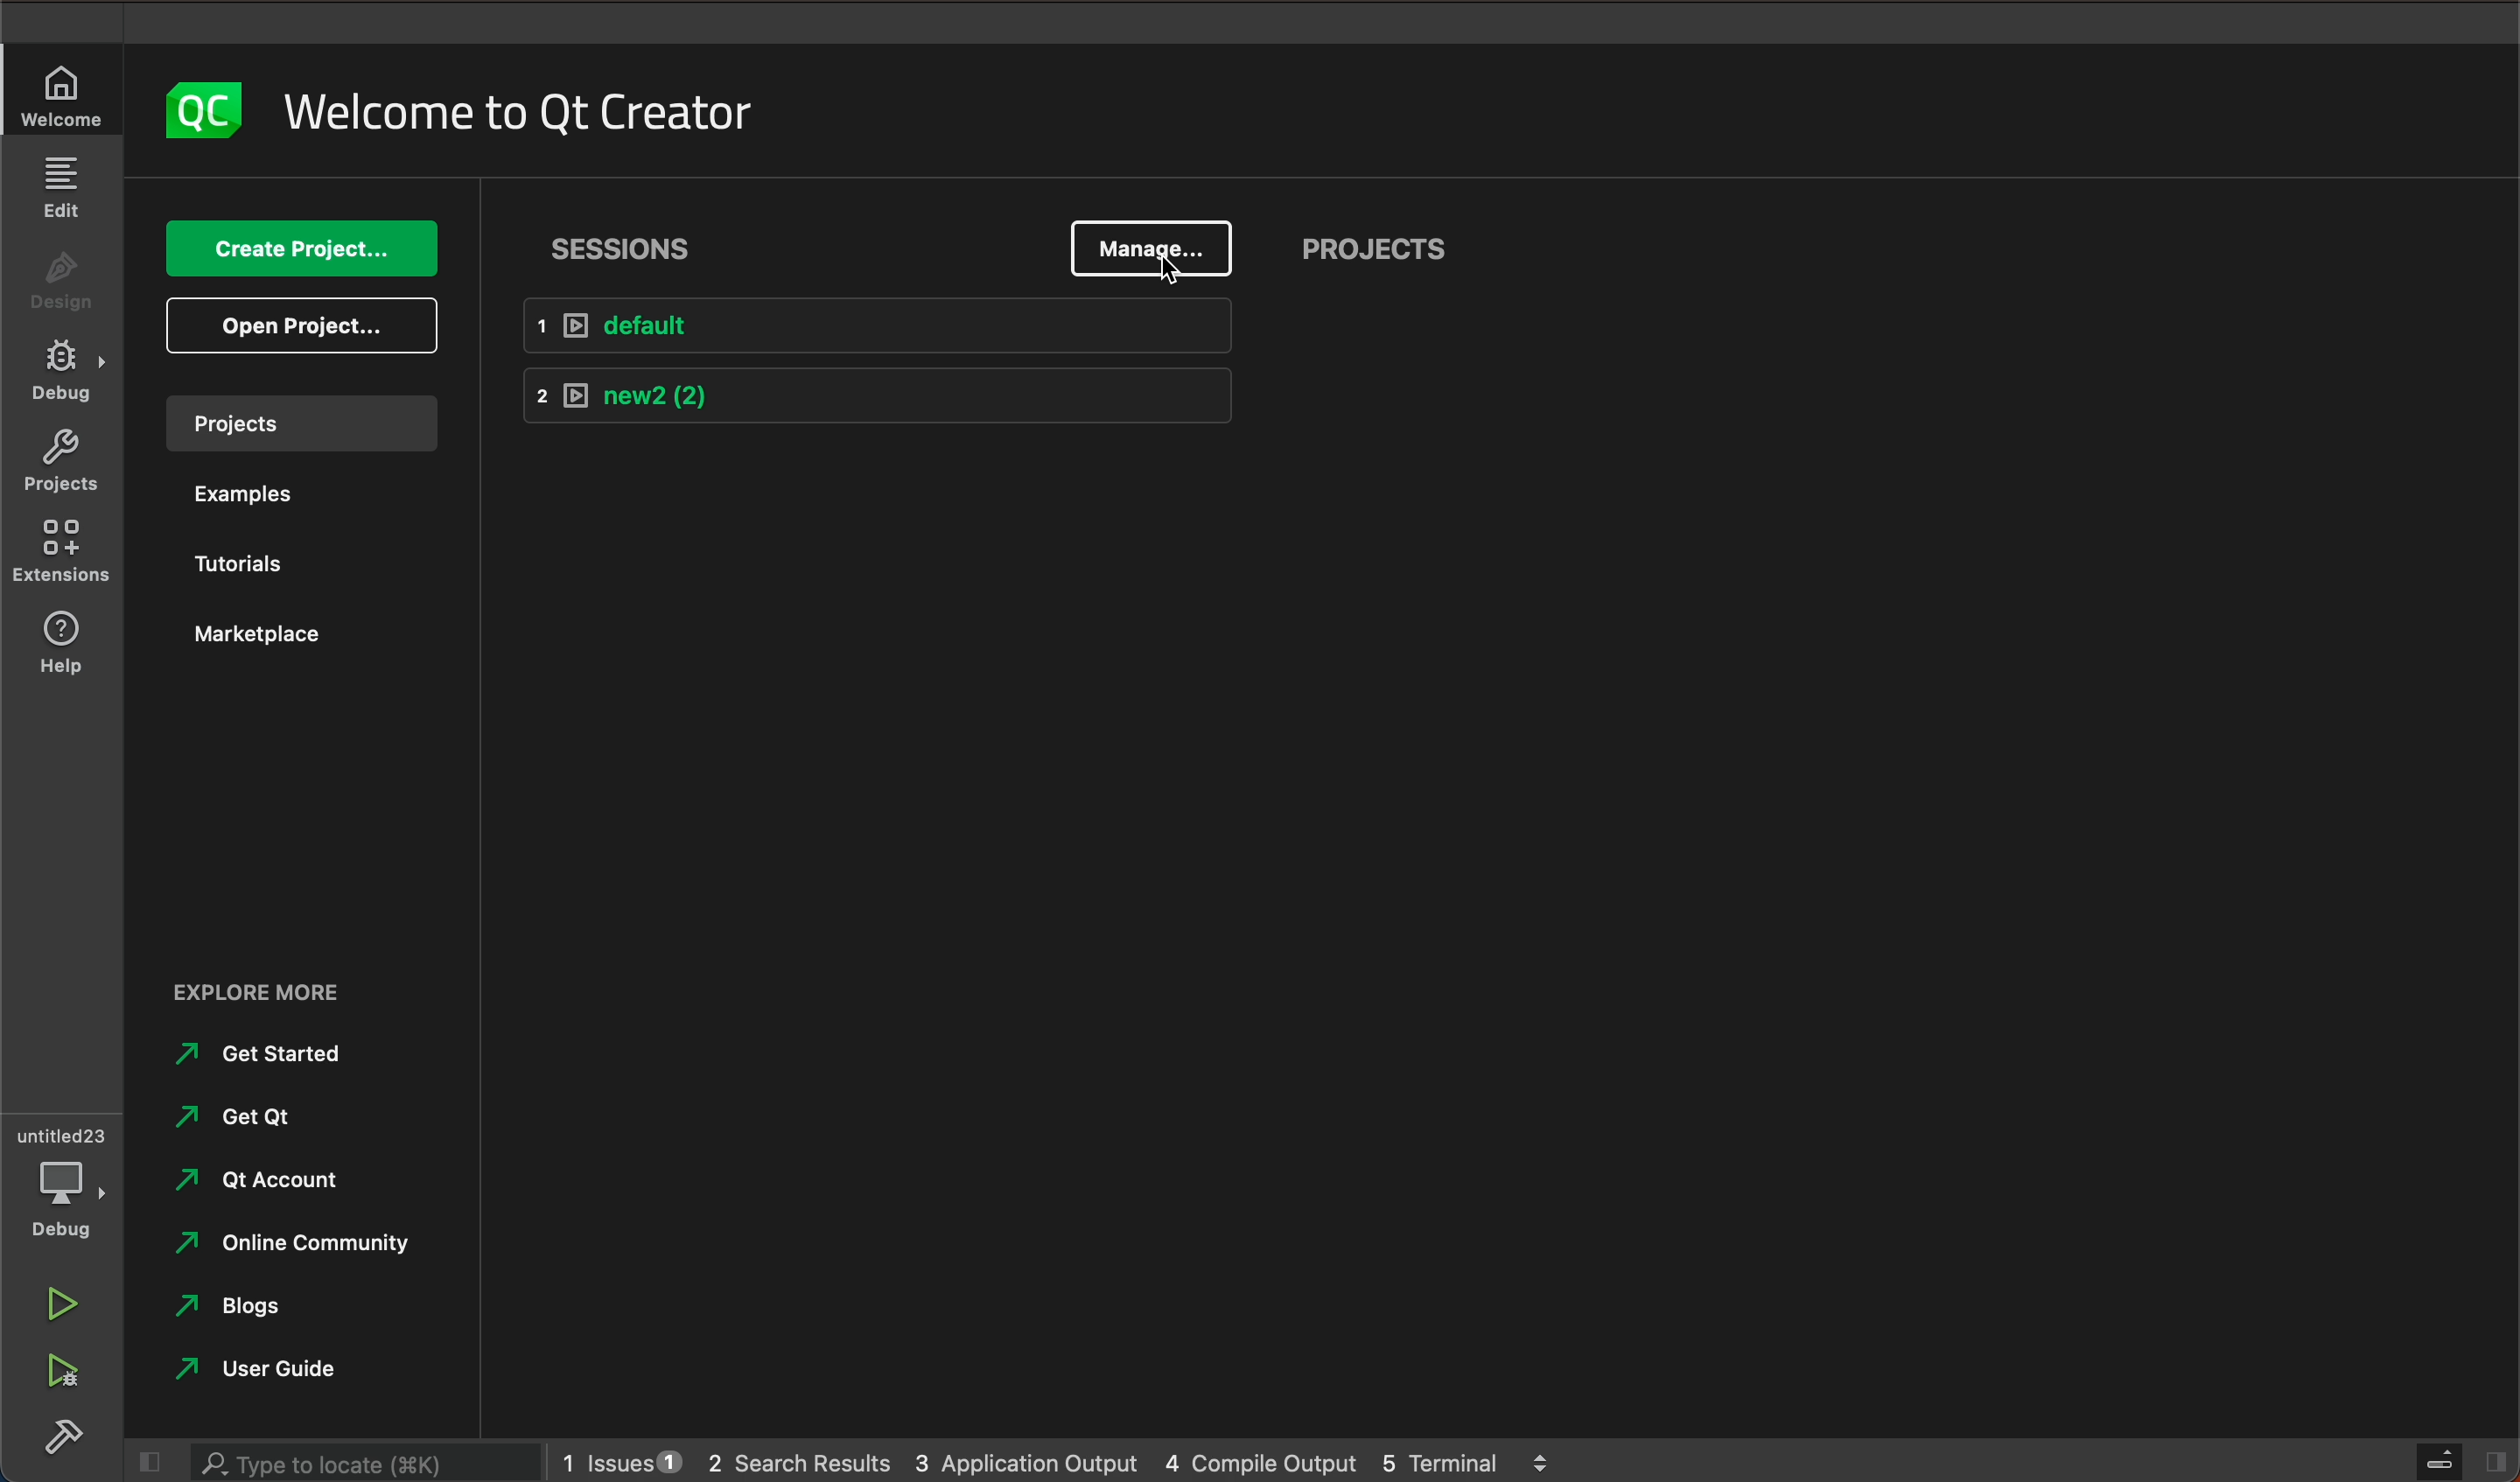  Describe the element at coordinates (303, 241) in the screenshot. I see `create` at that location.